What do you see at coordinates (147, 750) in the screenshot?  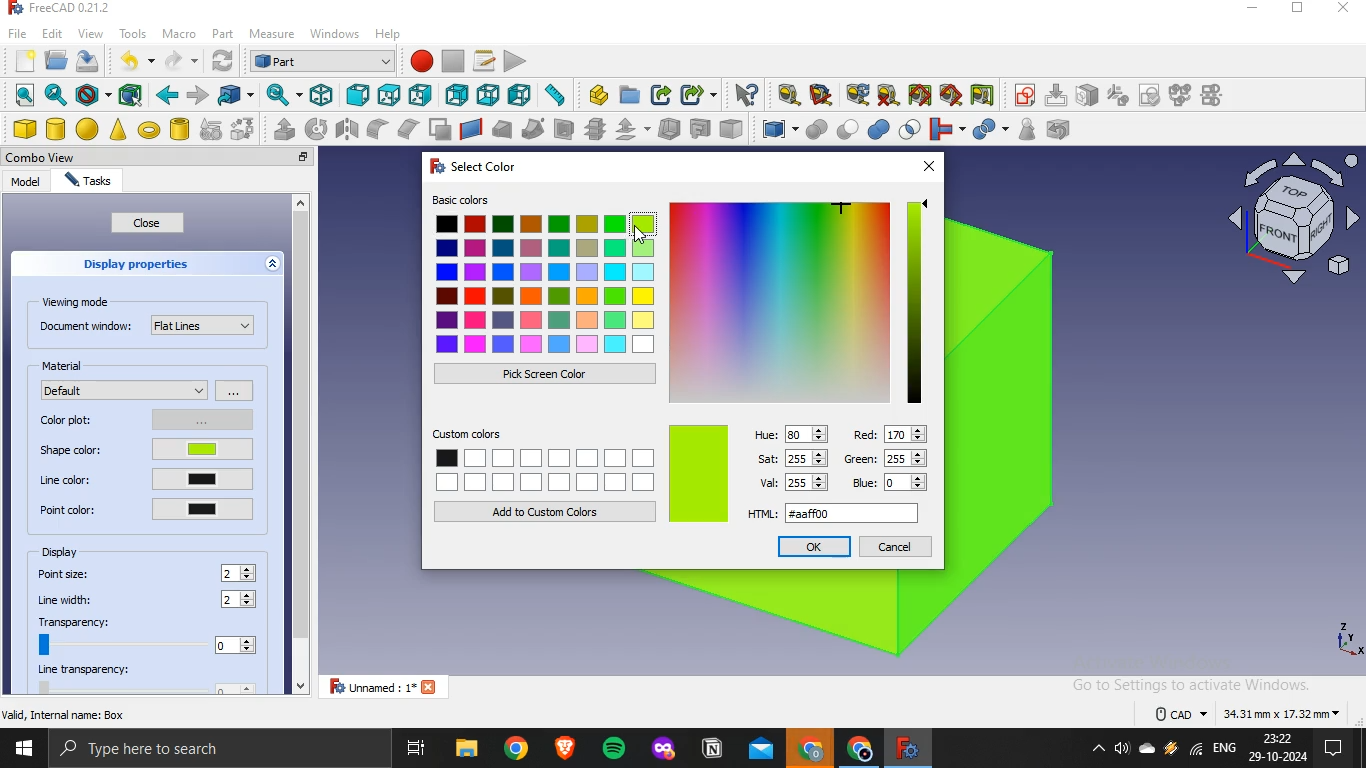 I see `type here to search` at bounding box center [147, 750].